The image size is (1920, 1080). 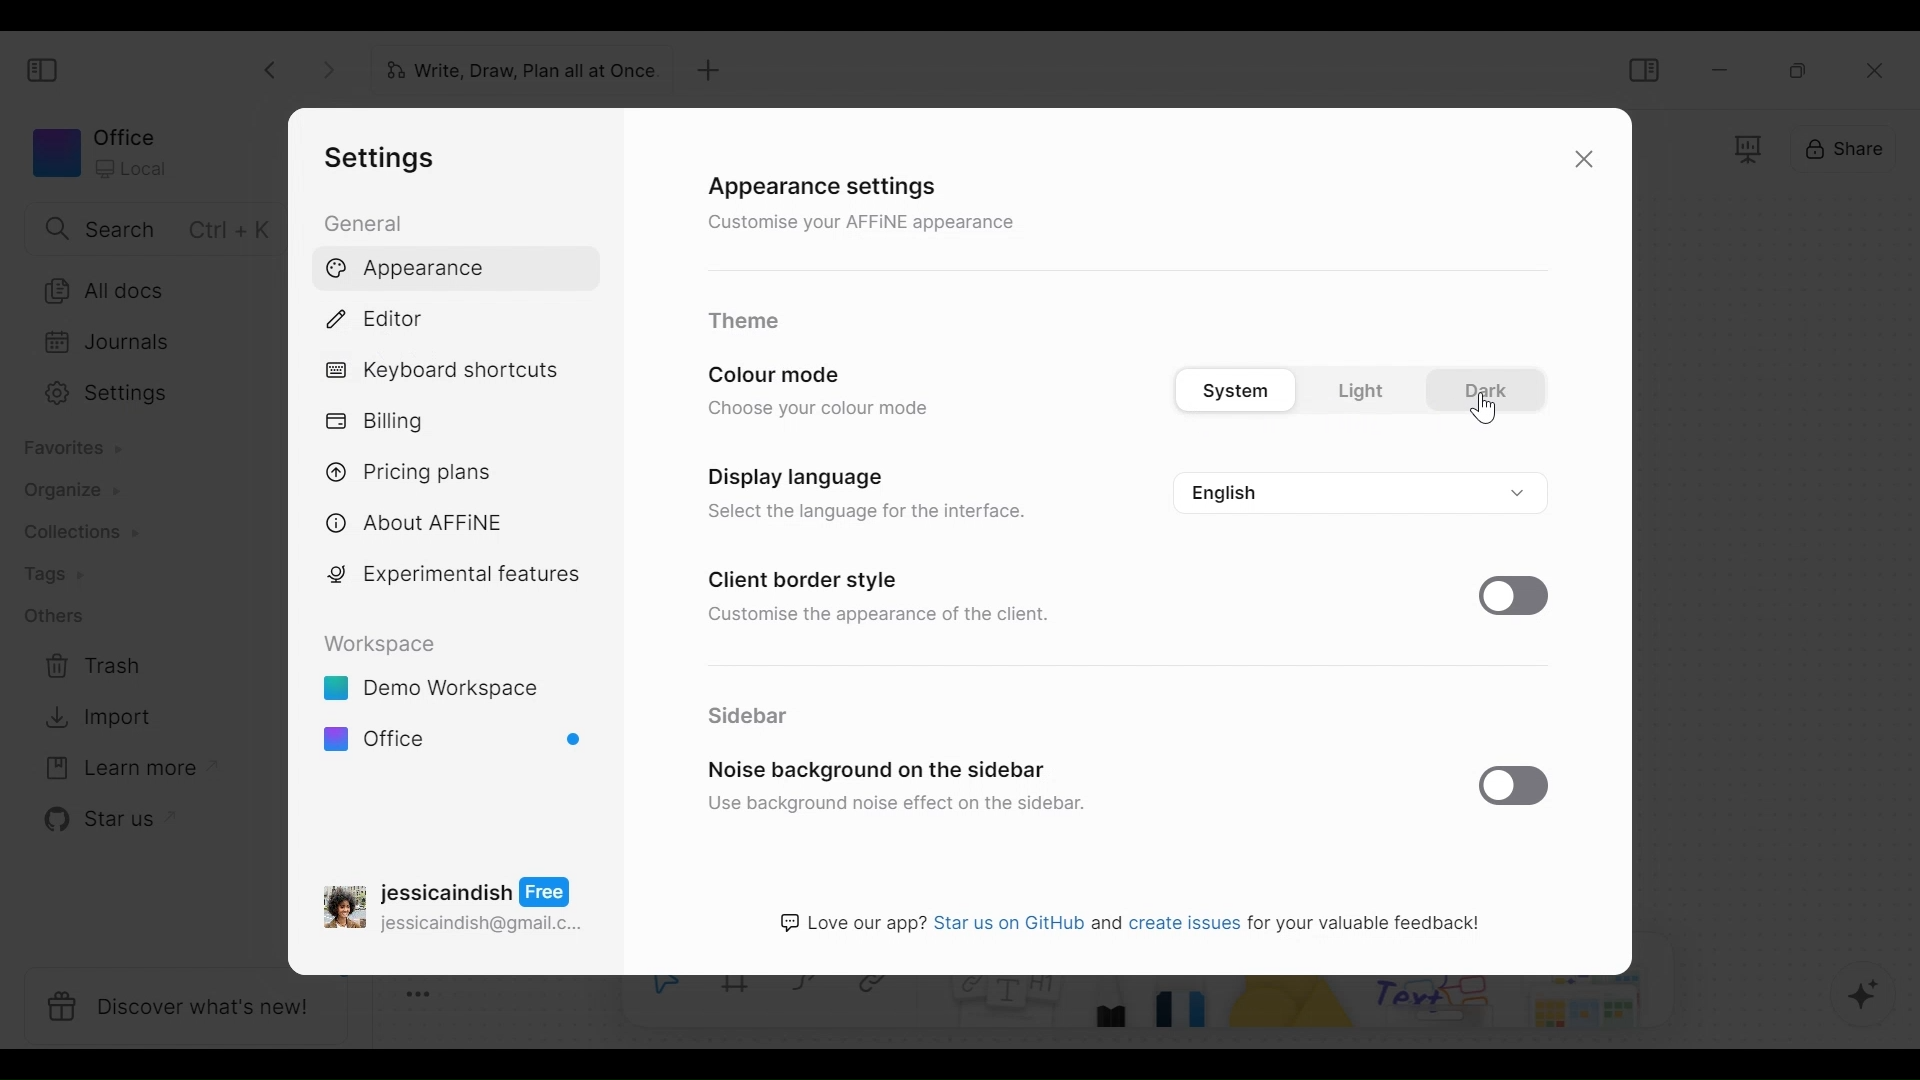 I want to click on Trash, so click(x=100, y=666).